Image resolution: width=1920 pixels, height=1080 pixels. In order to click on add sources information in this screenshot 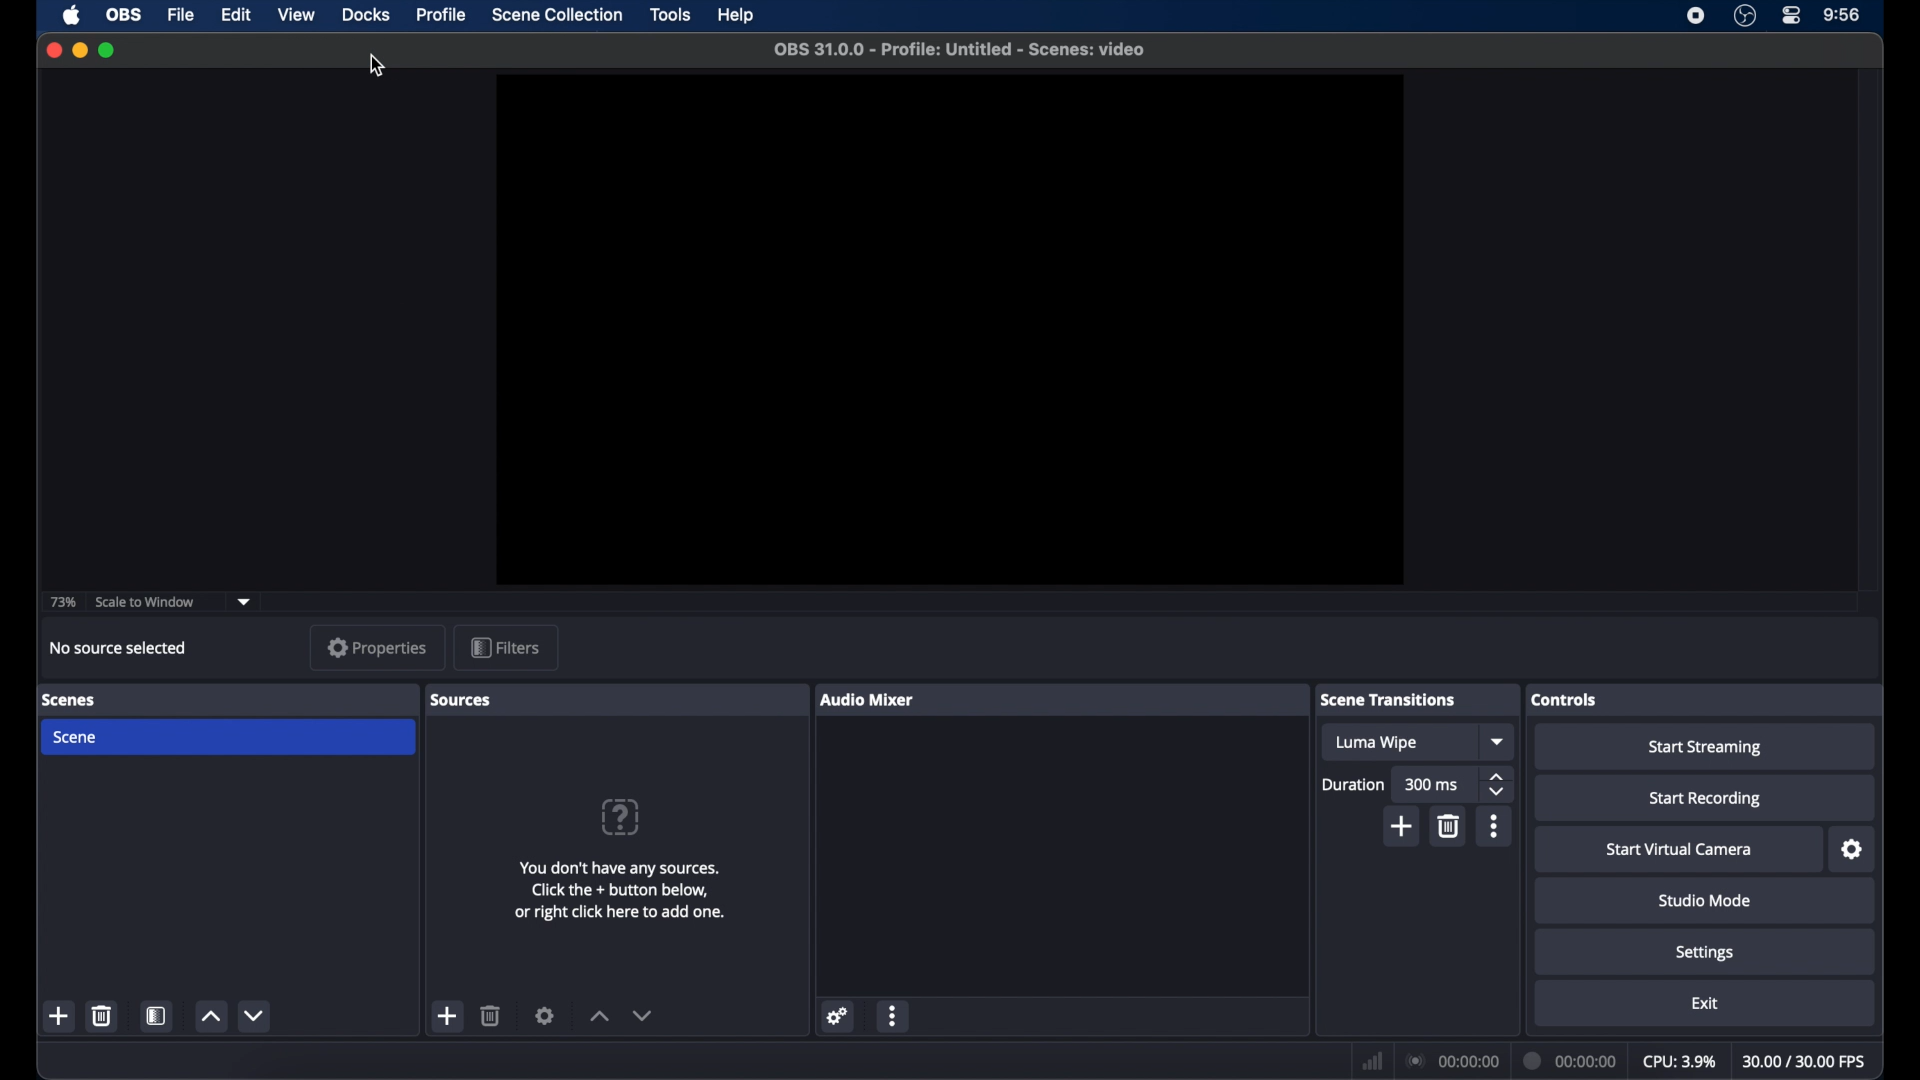, I will do `click(620, 890)`.